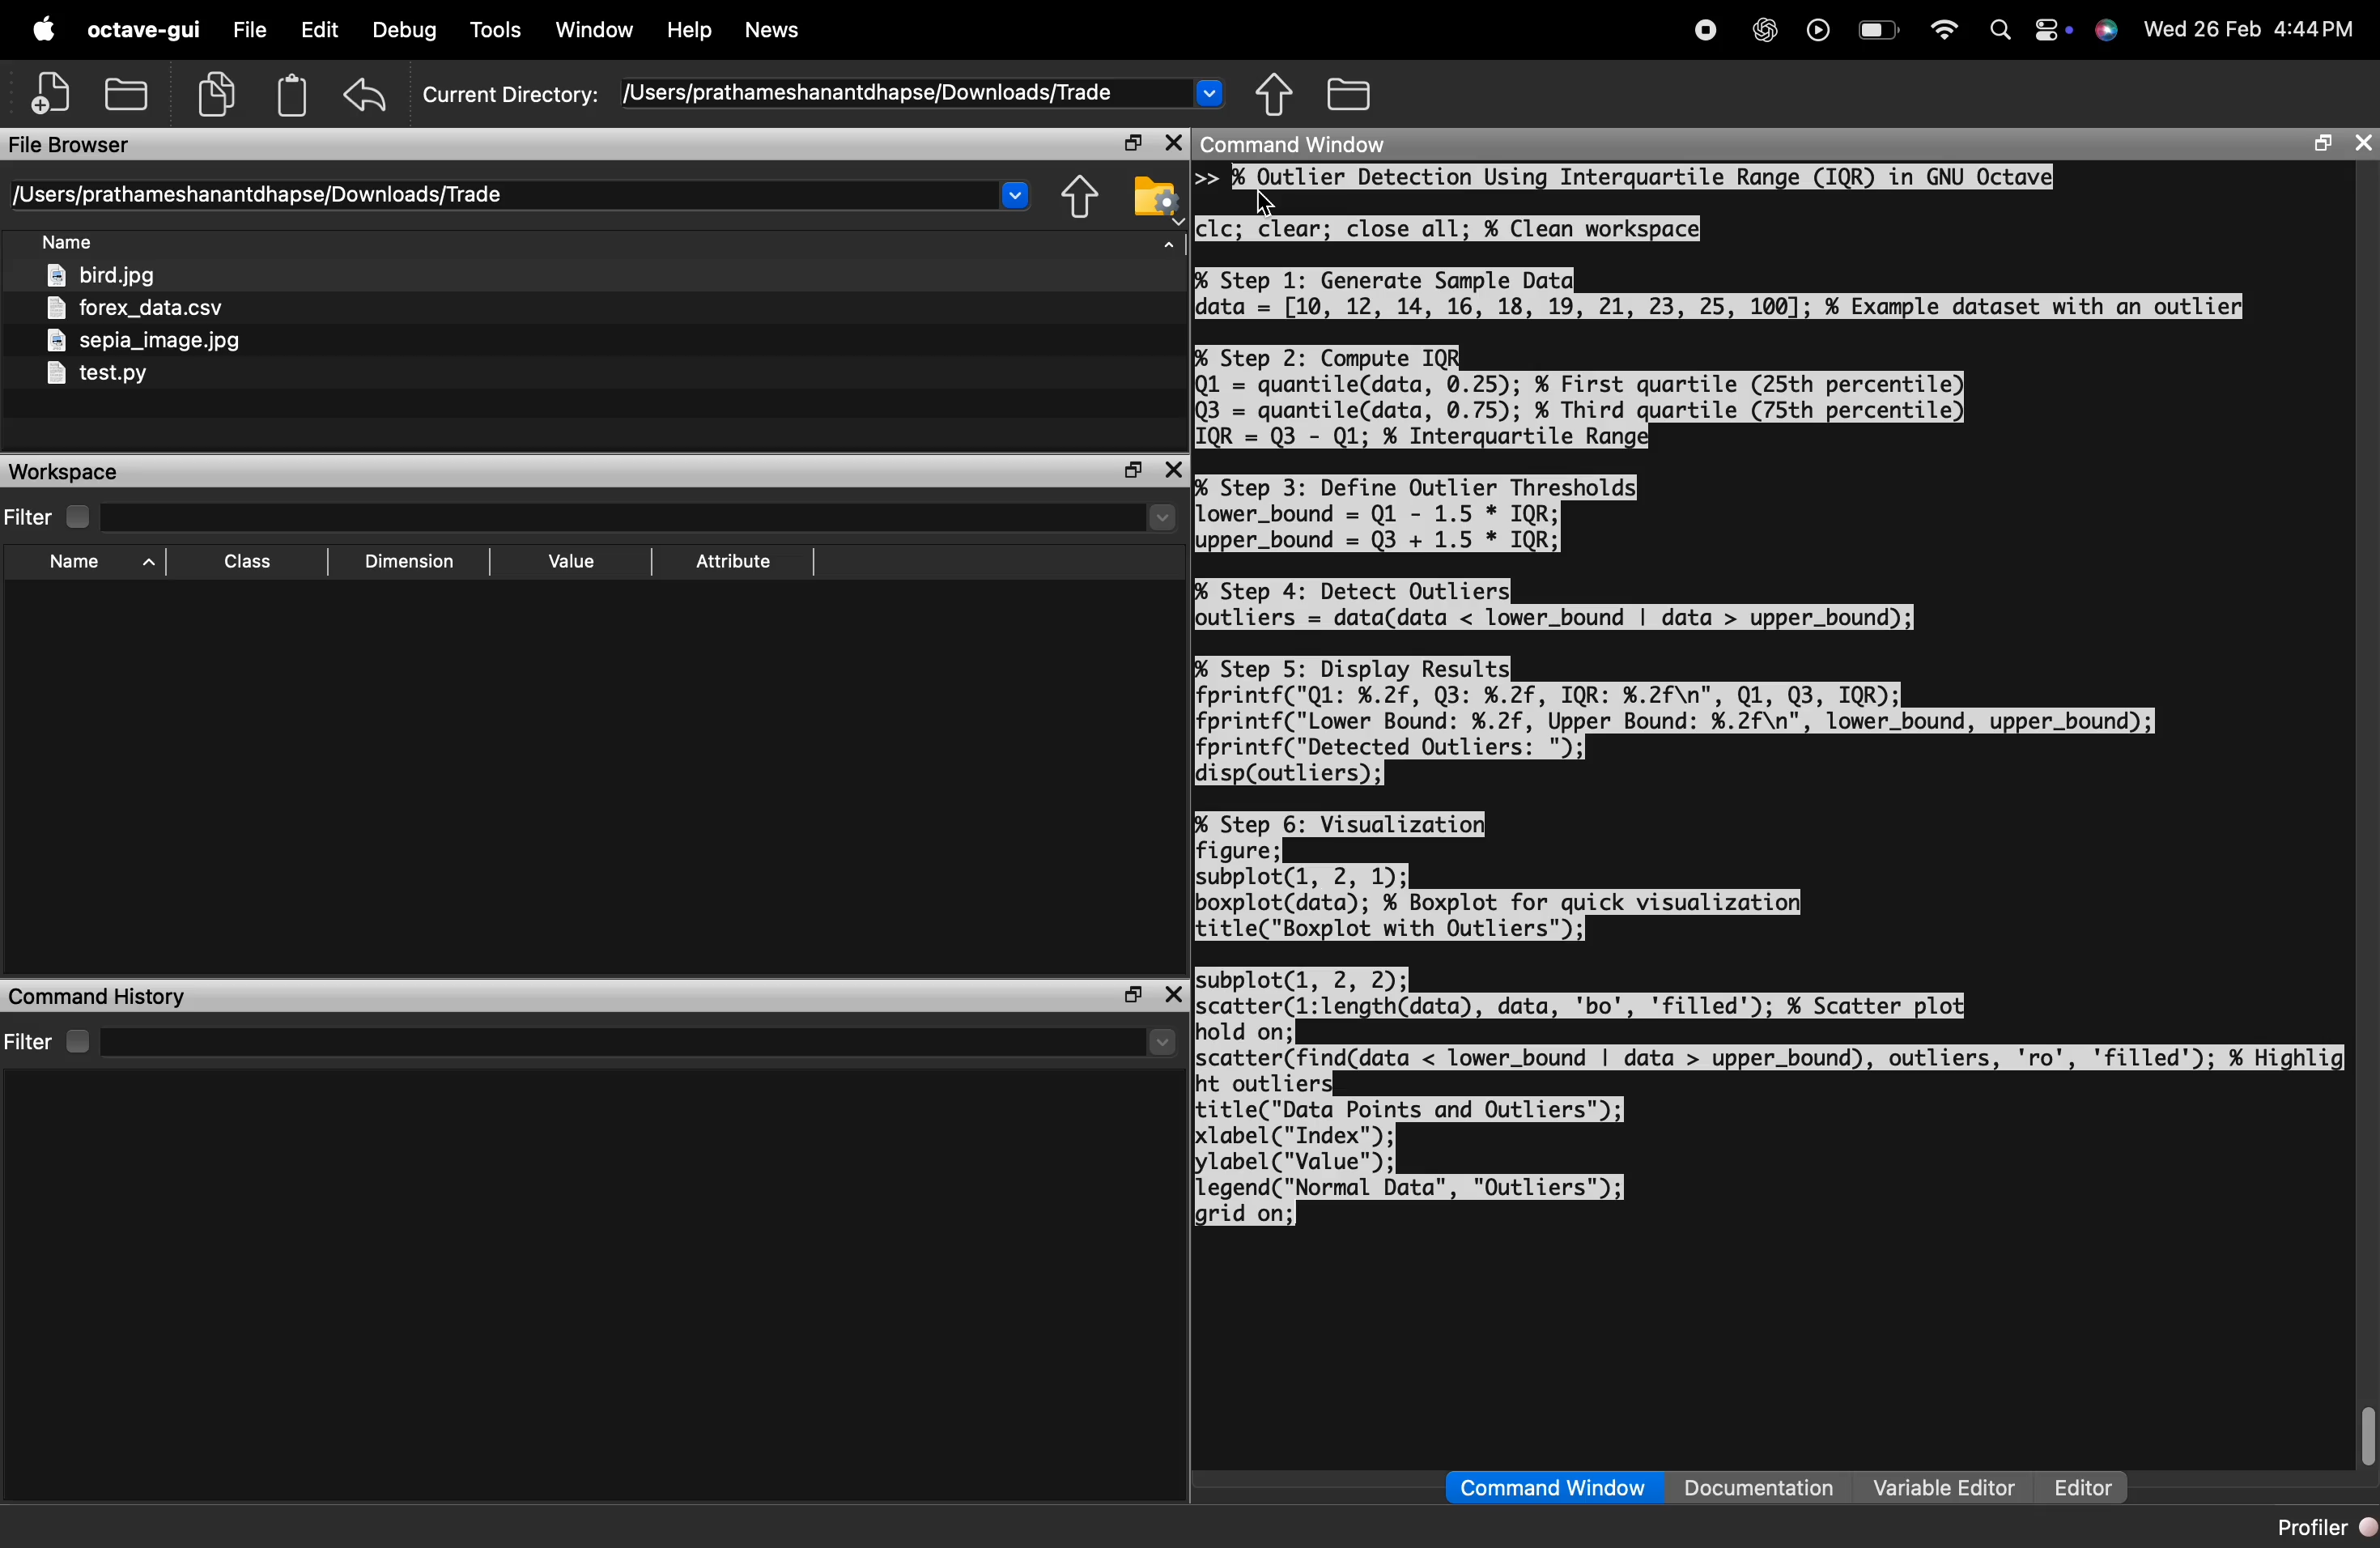 This screenshot has width=2380, height=1548. I want to click on open in separate window, so click(2324, 145).